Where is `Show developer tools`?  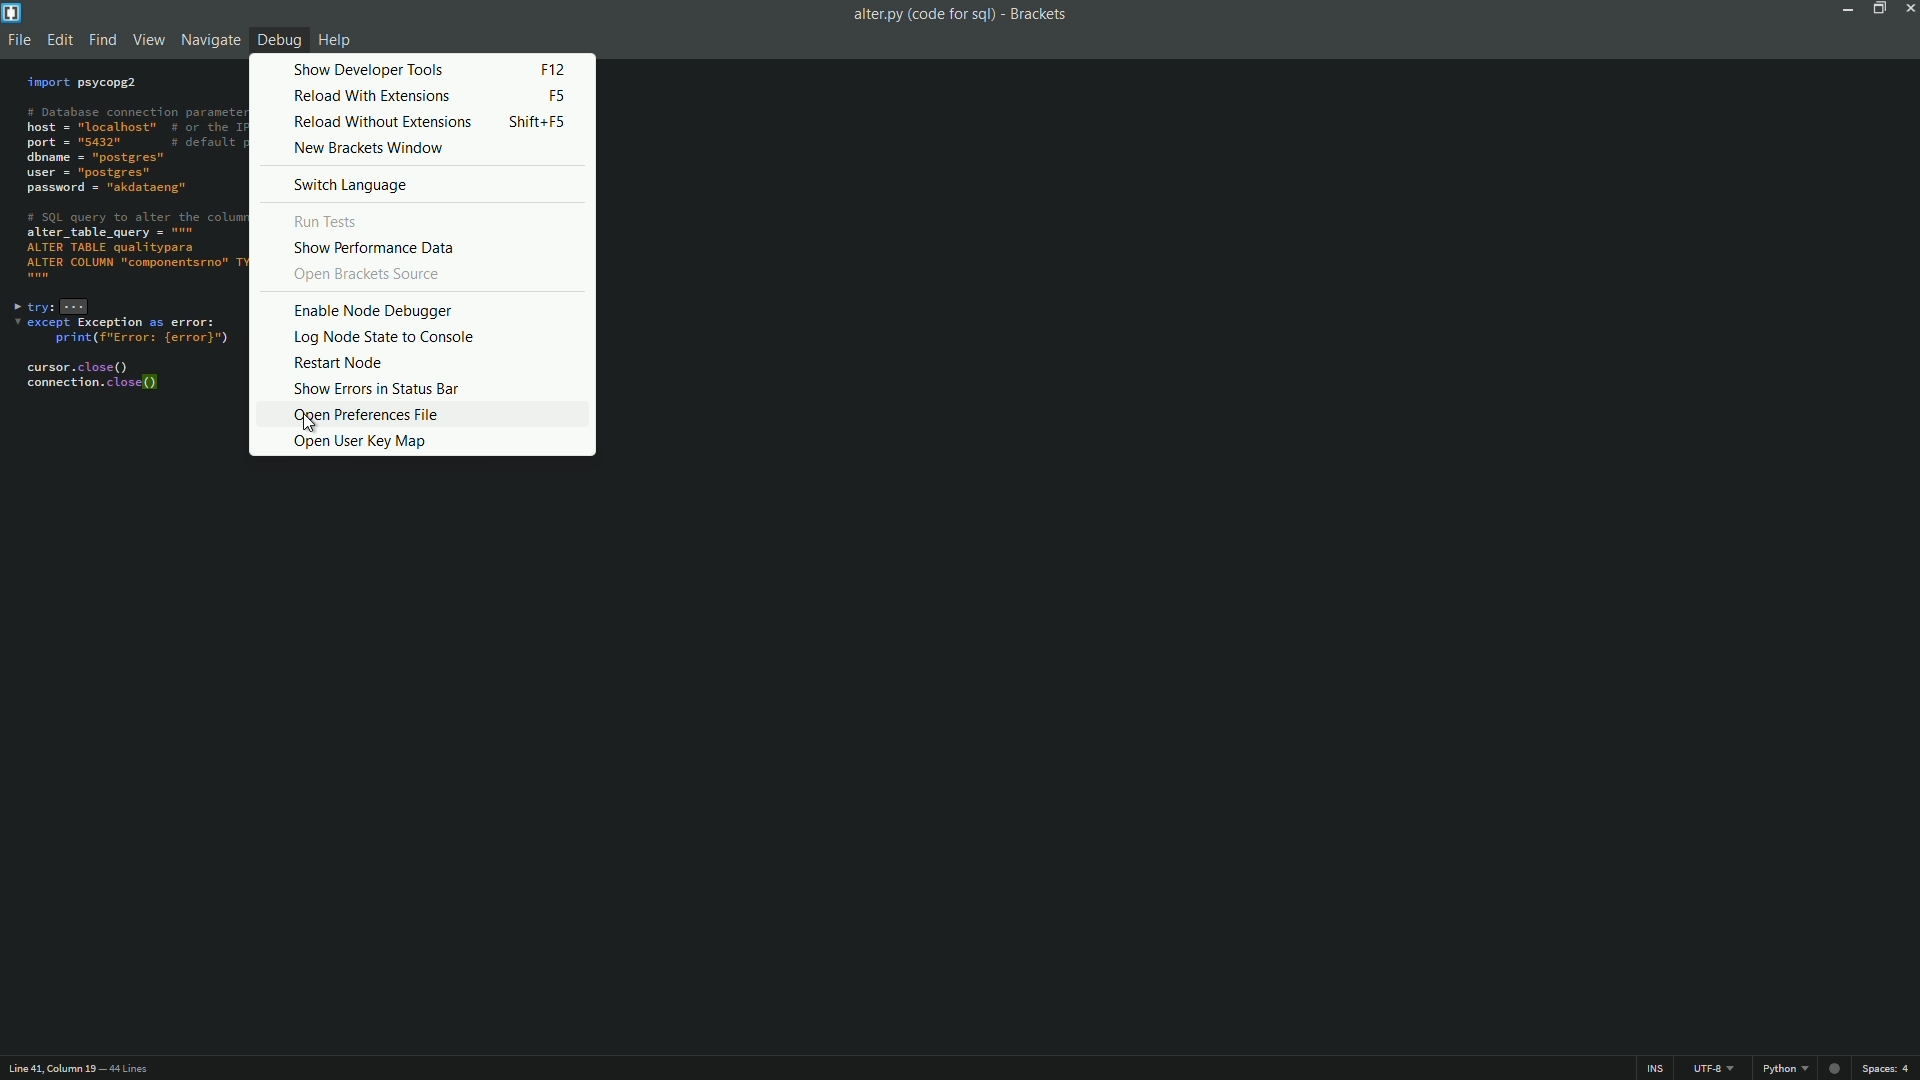 Show developer tools is located at coordinates (415, 69).